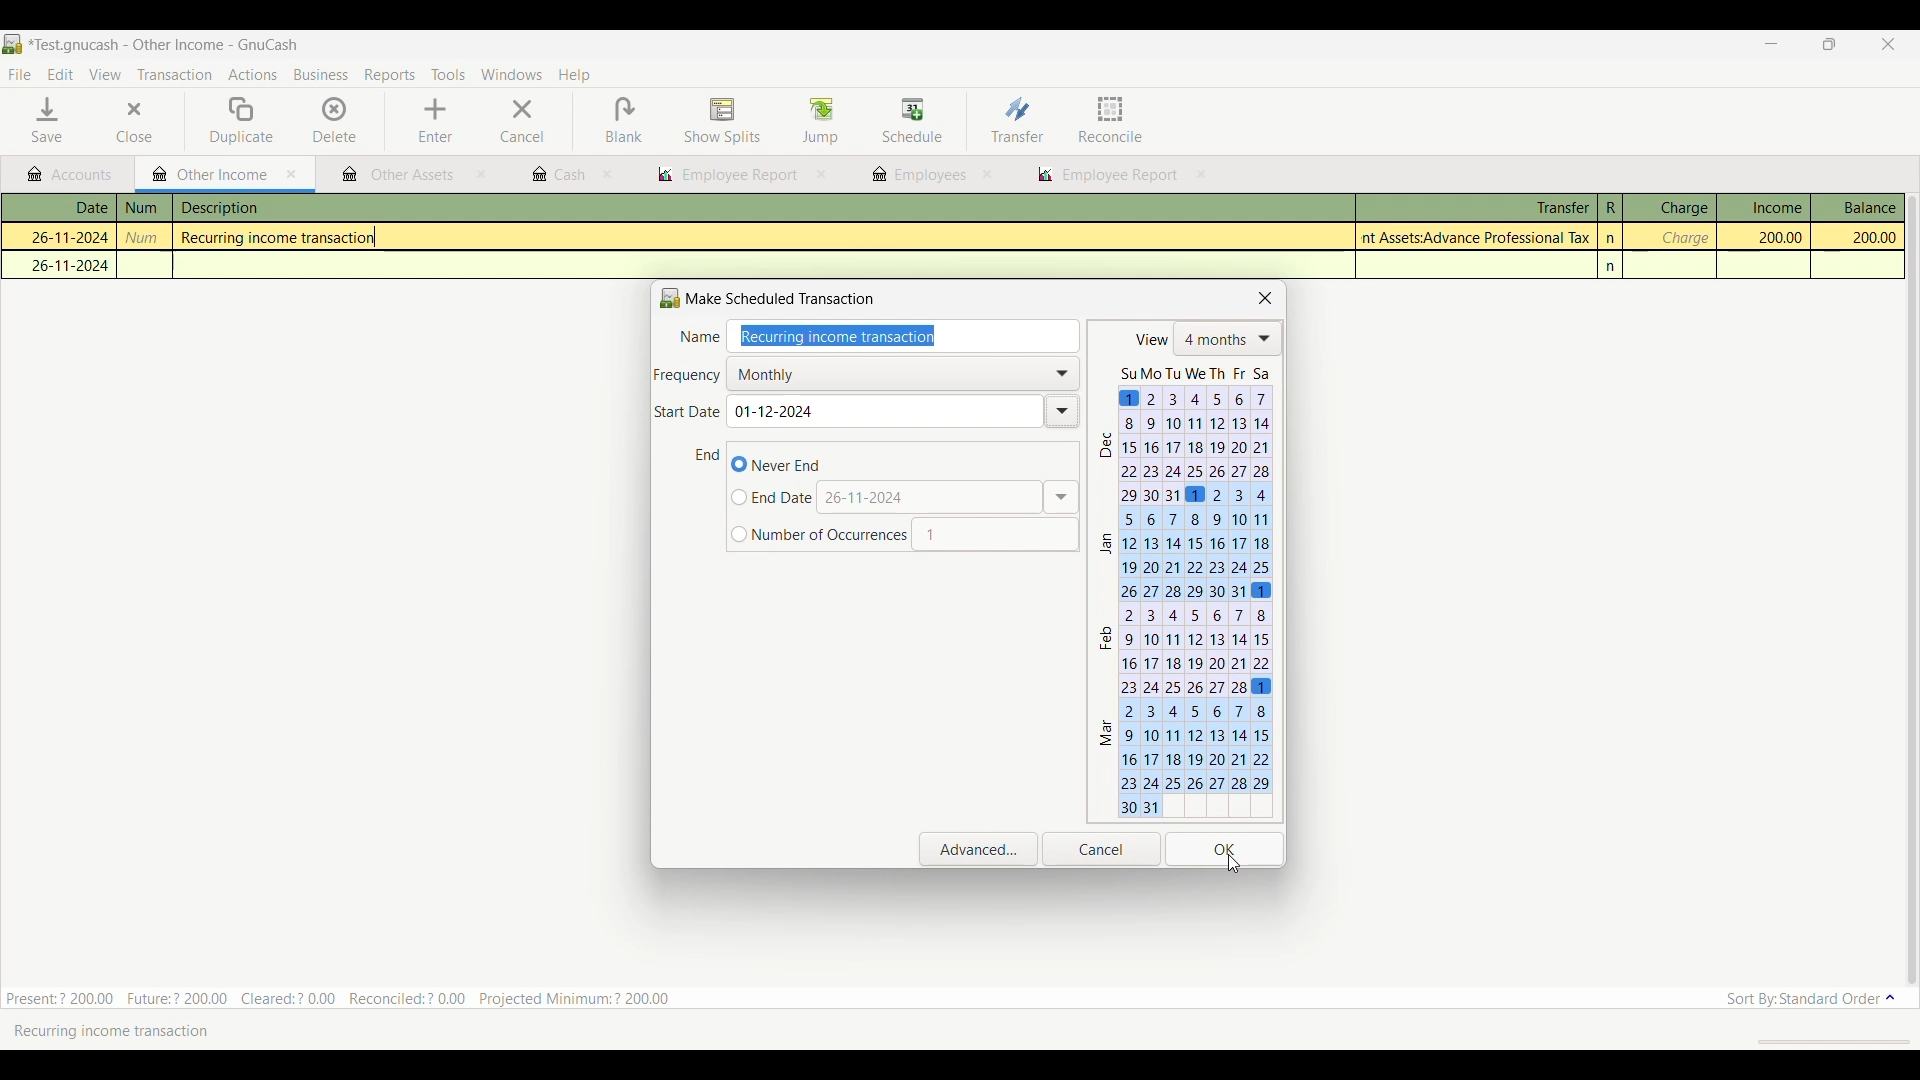  I want to click on Calendar of above mentioned month, so click(995, 542).